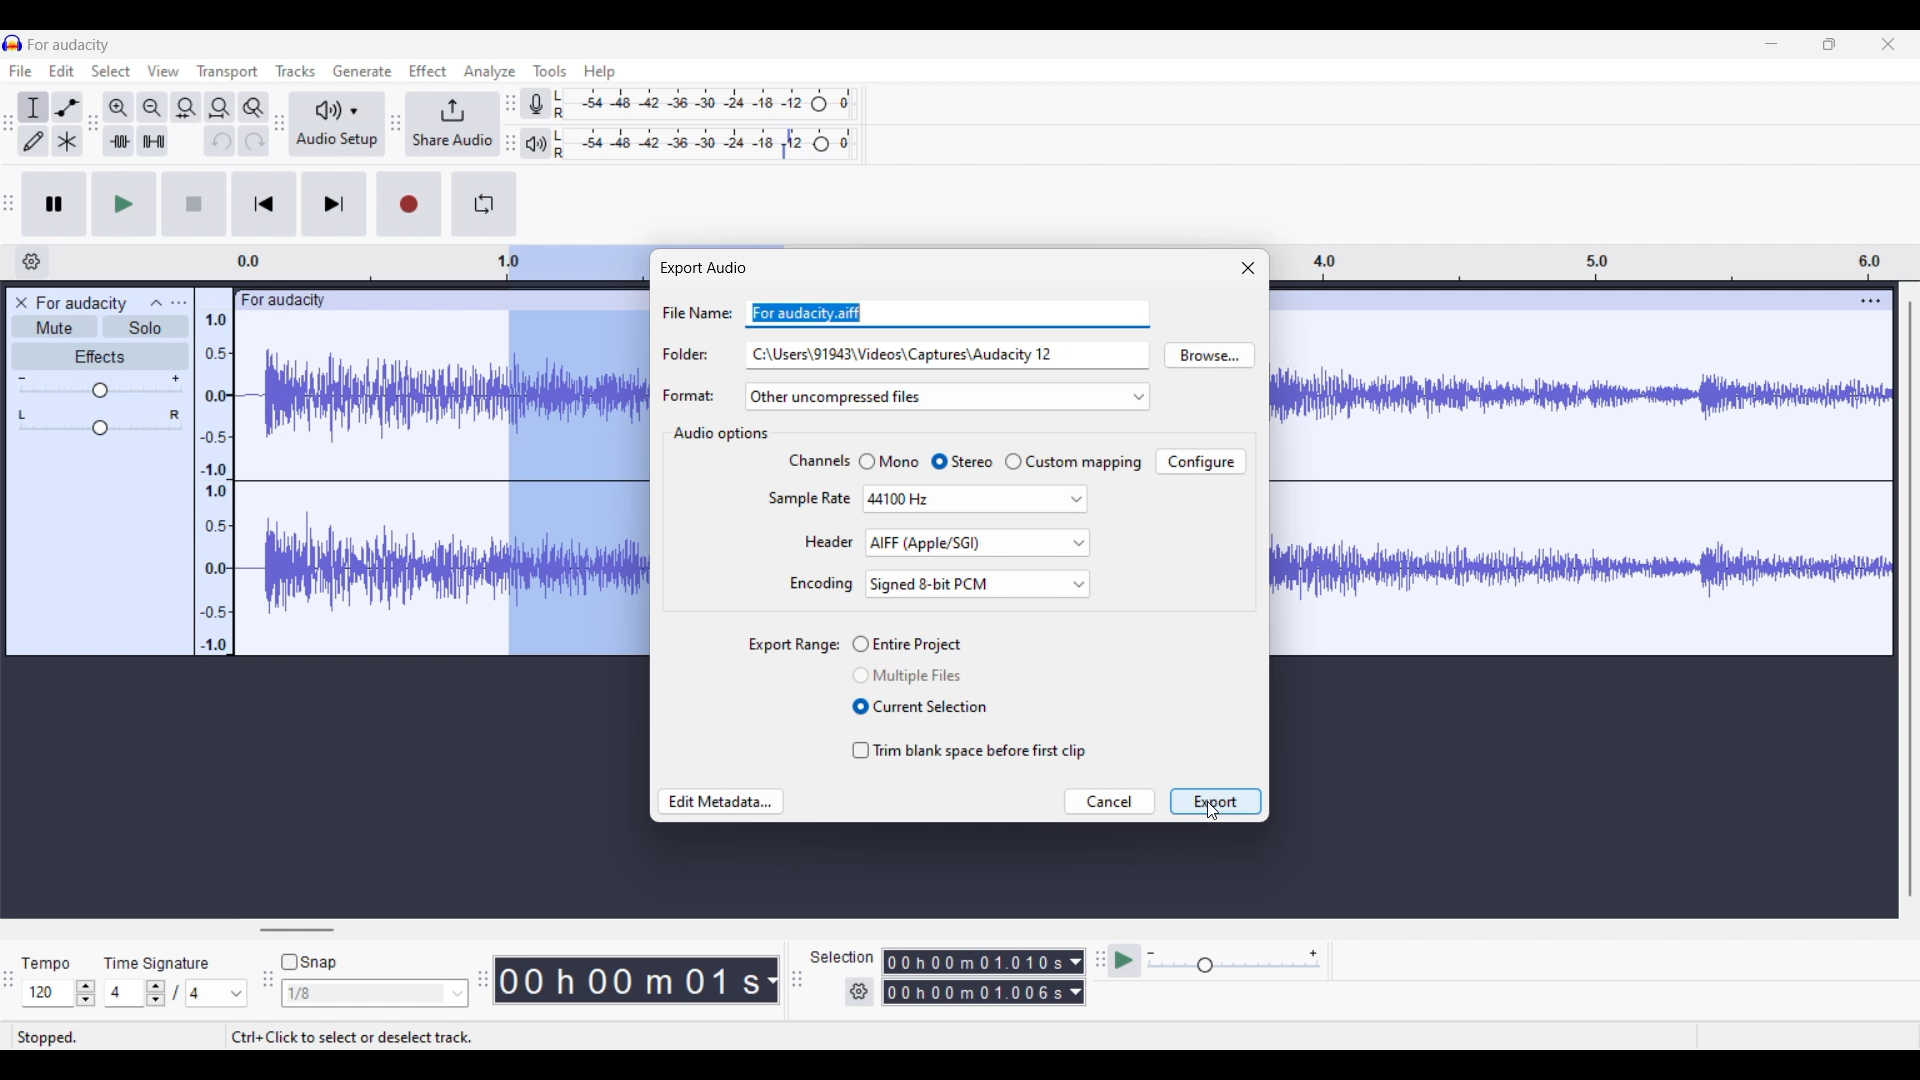  What do you see at coordinates (34, 141) in the screenshot?
I see `Draw tool` at bounding box center [34, 141].